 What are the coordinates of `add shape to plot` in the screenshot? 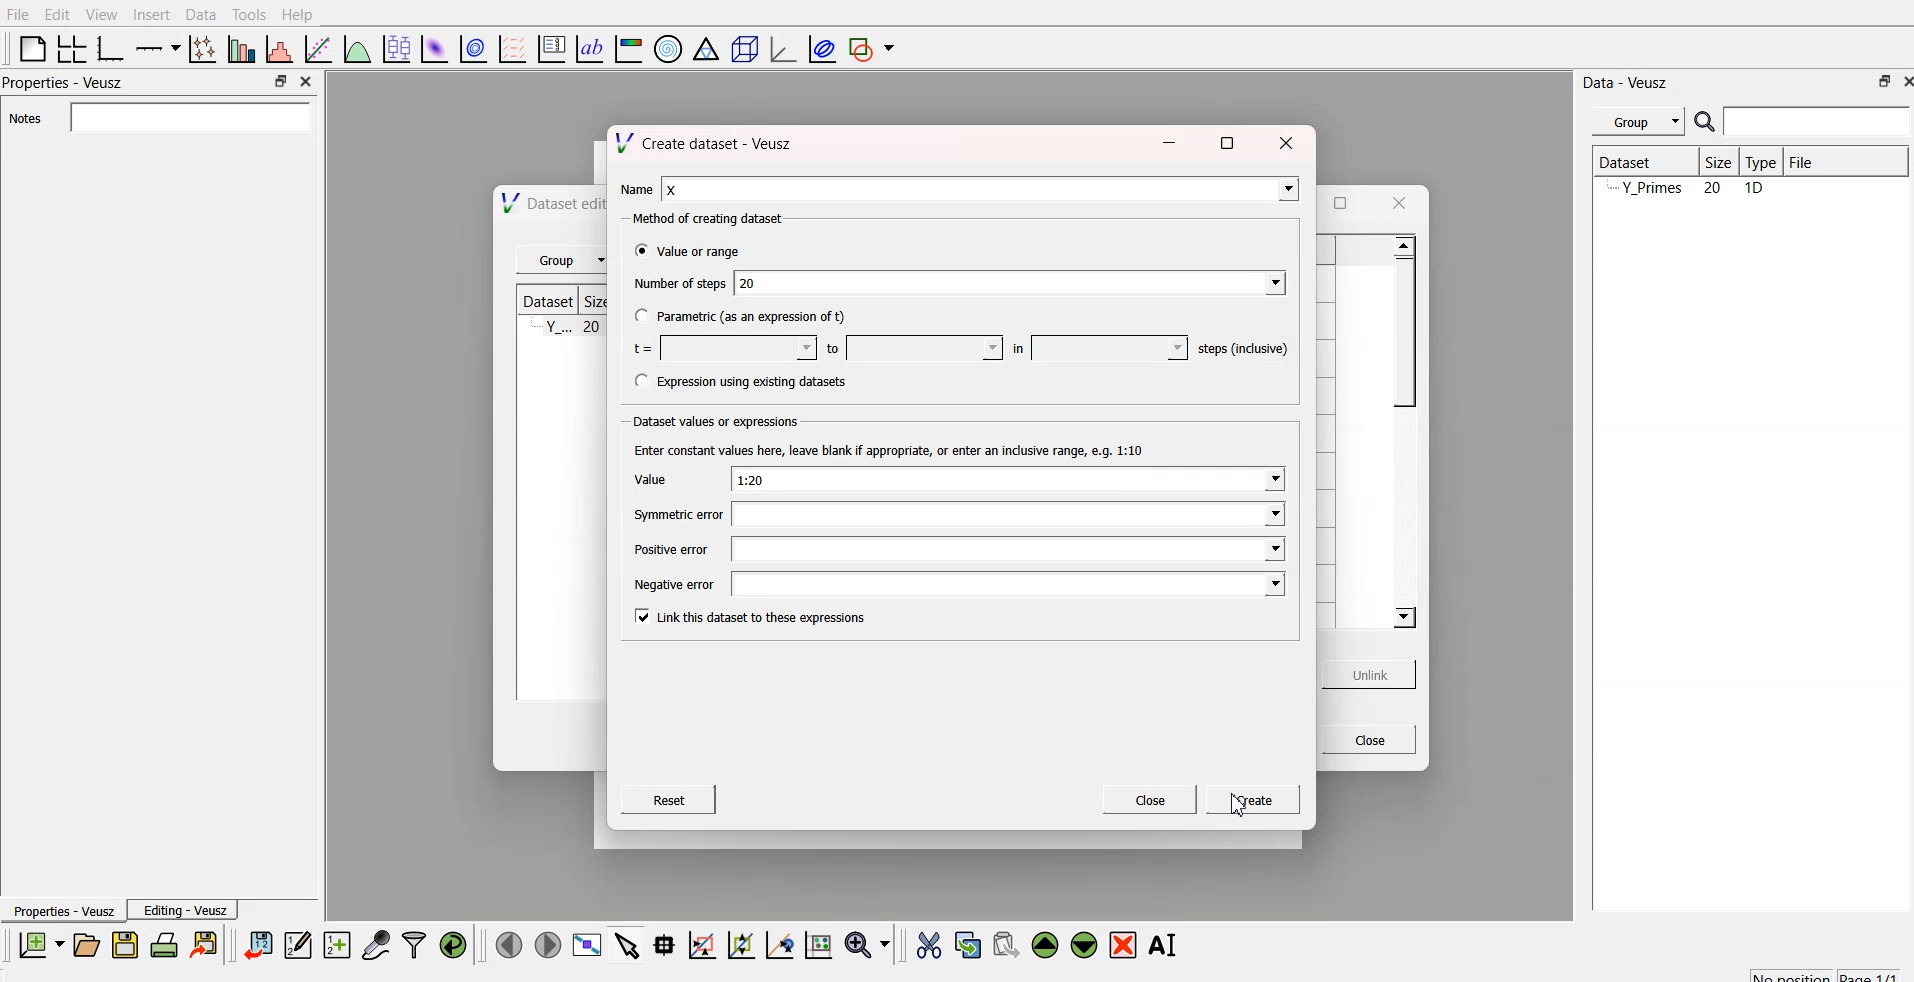 It's located at (877, 46).